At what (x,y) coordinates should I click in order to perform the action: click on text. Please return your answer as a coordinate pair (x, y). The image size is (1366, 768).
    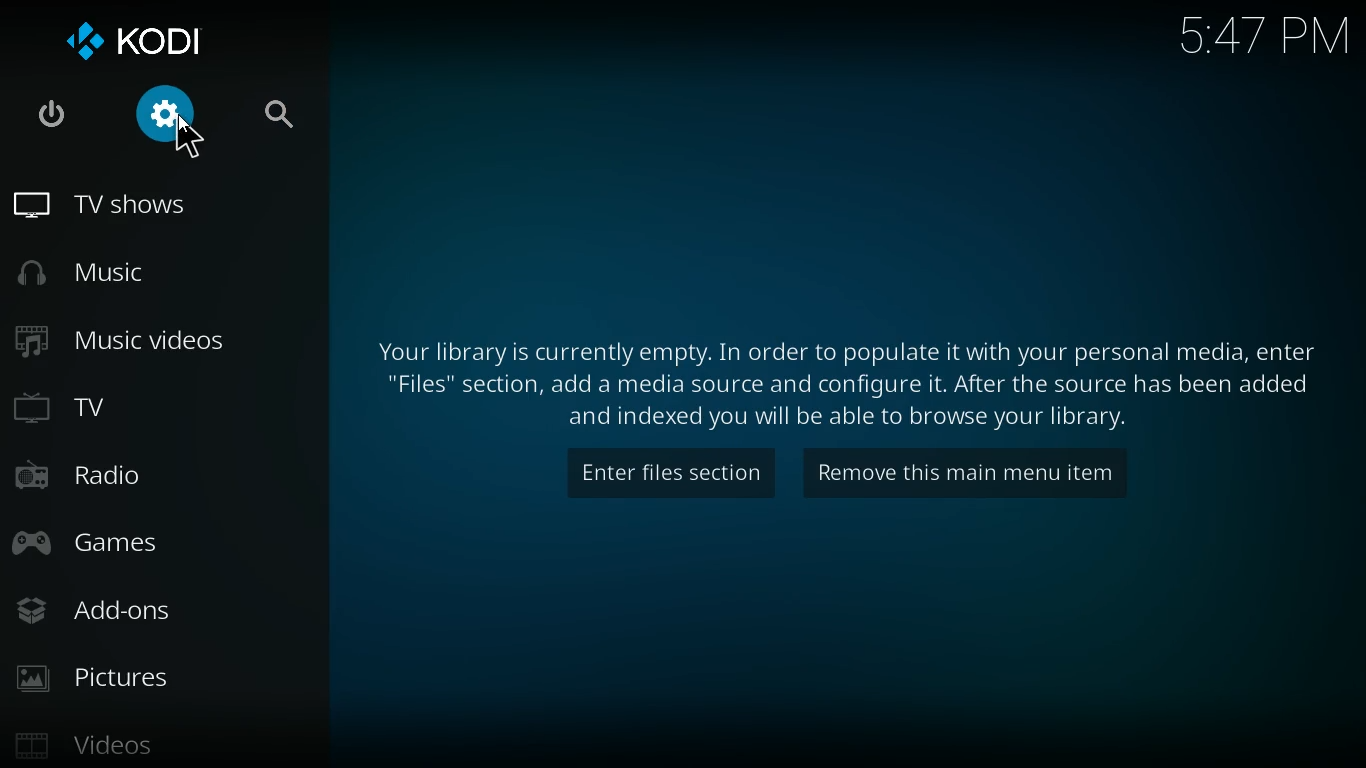
    Looking at the image, I should click on (846, 380).